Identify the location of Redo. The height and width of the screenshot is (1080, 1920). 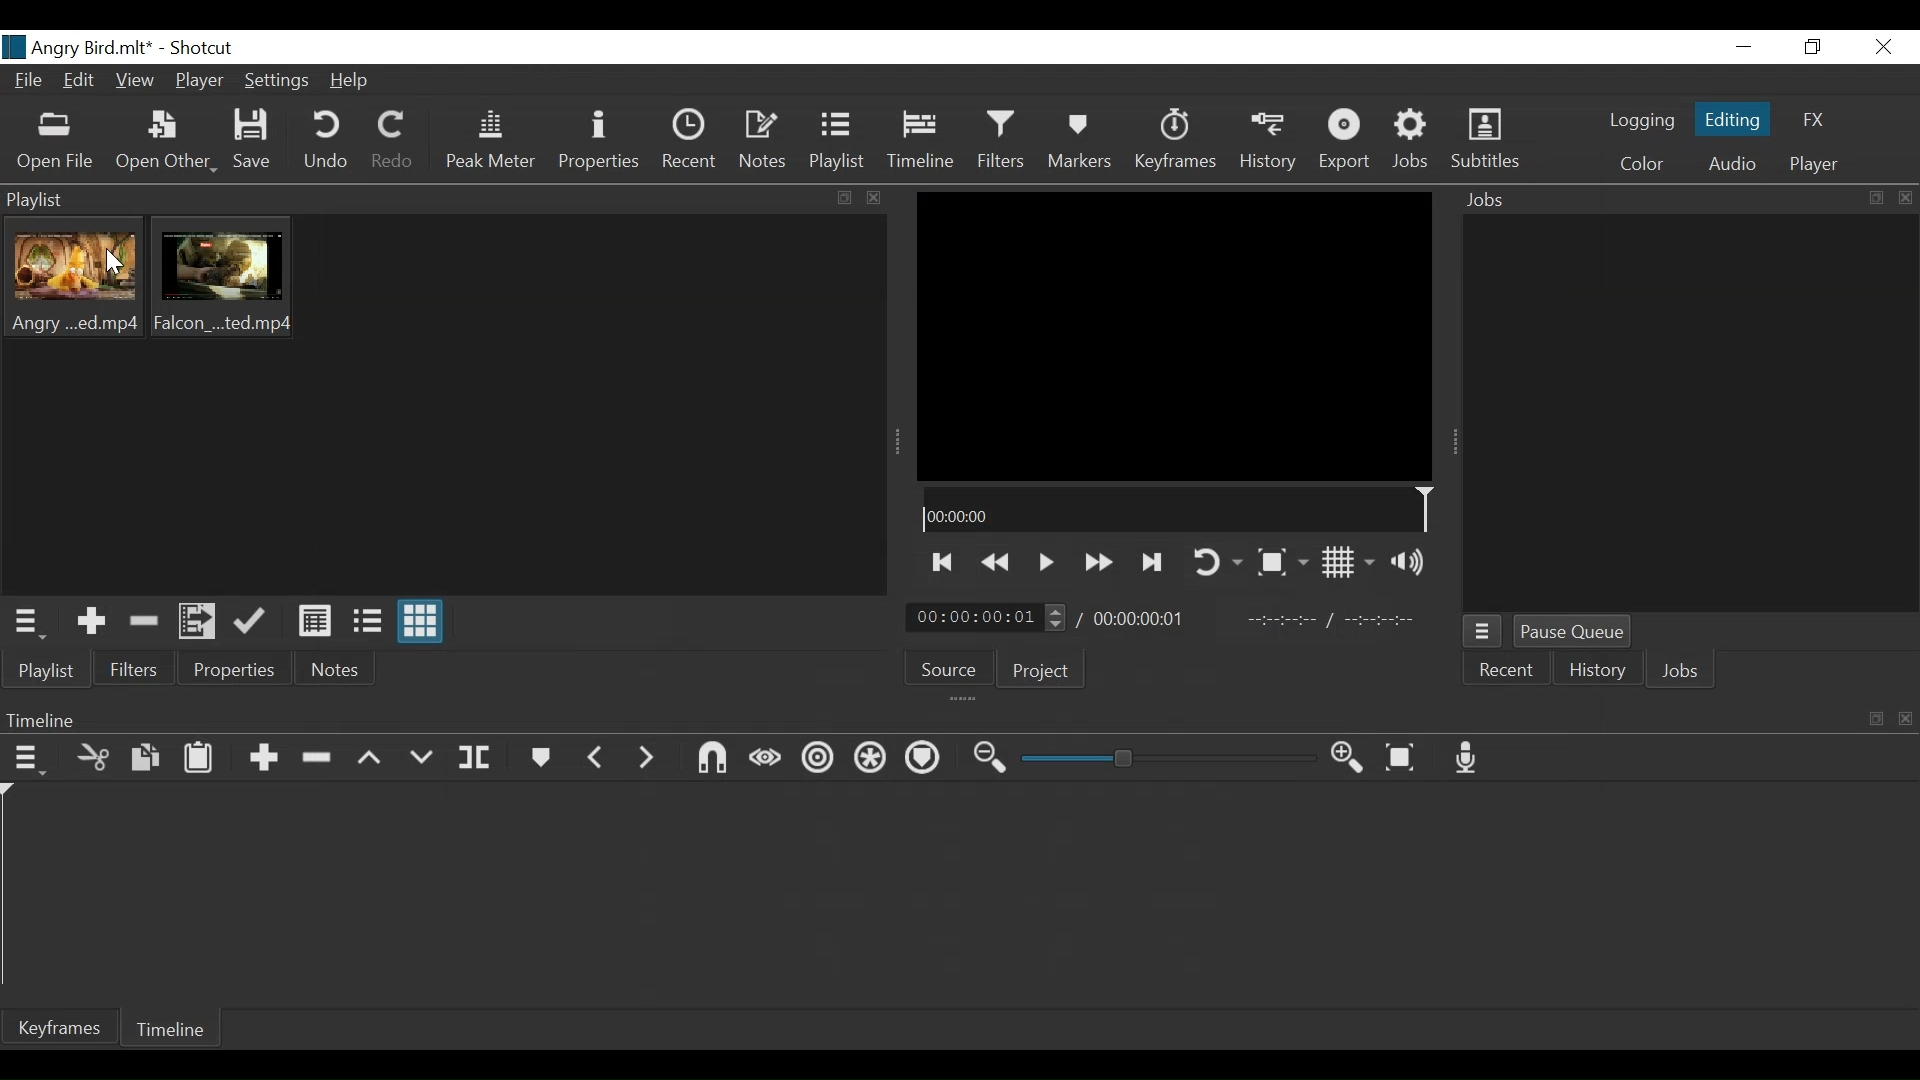
(392, 141).